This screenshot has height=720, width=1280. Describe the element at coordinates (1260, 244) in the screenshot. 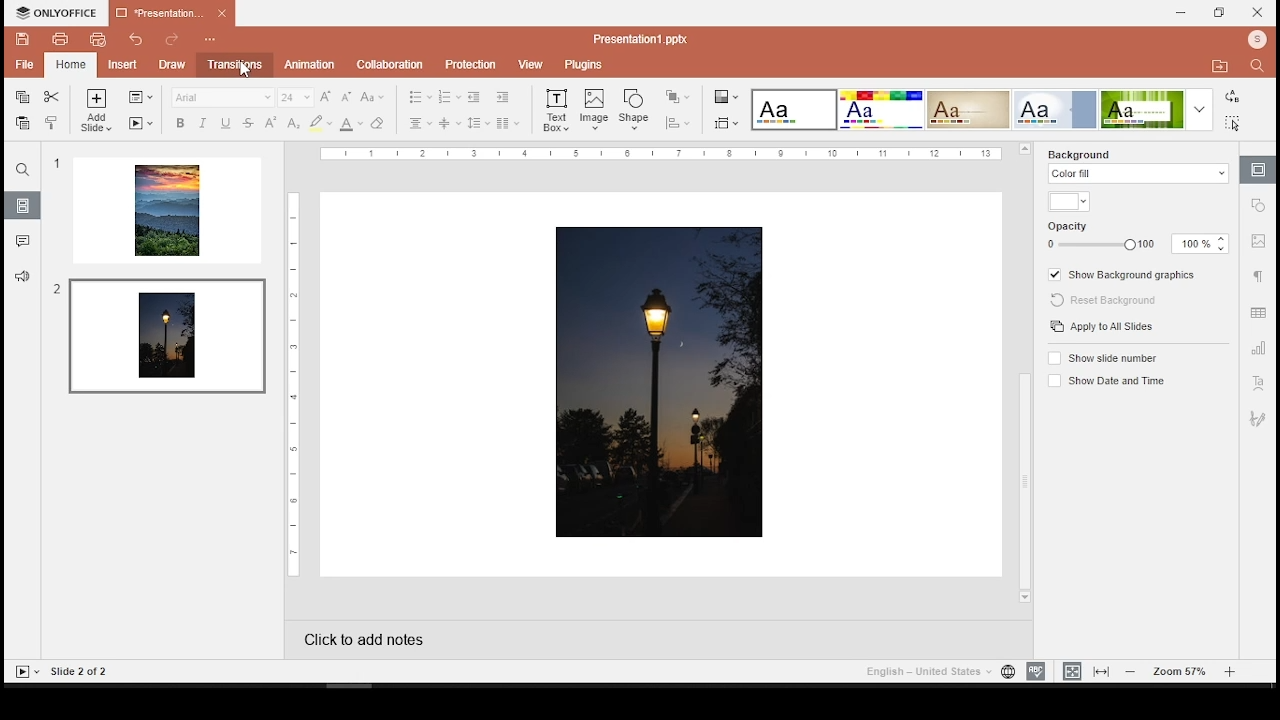

I see `image settings` at that location.